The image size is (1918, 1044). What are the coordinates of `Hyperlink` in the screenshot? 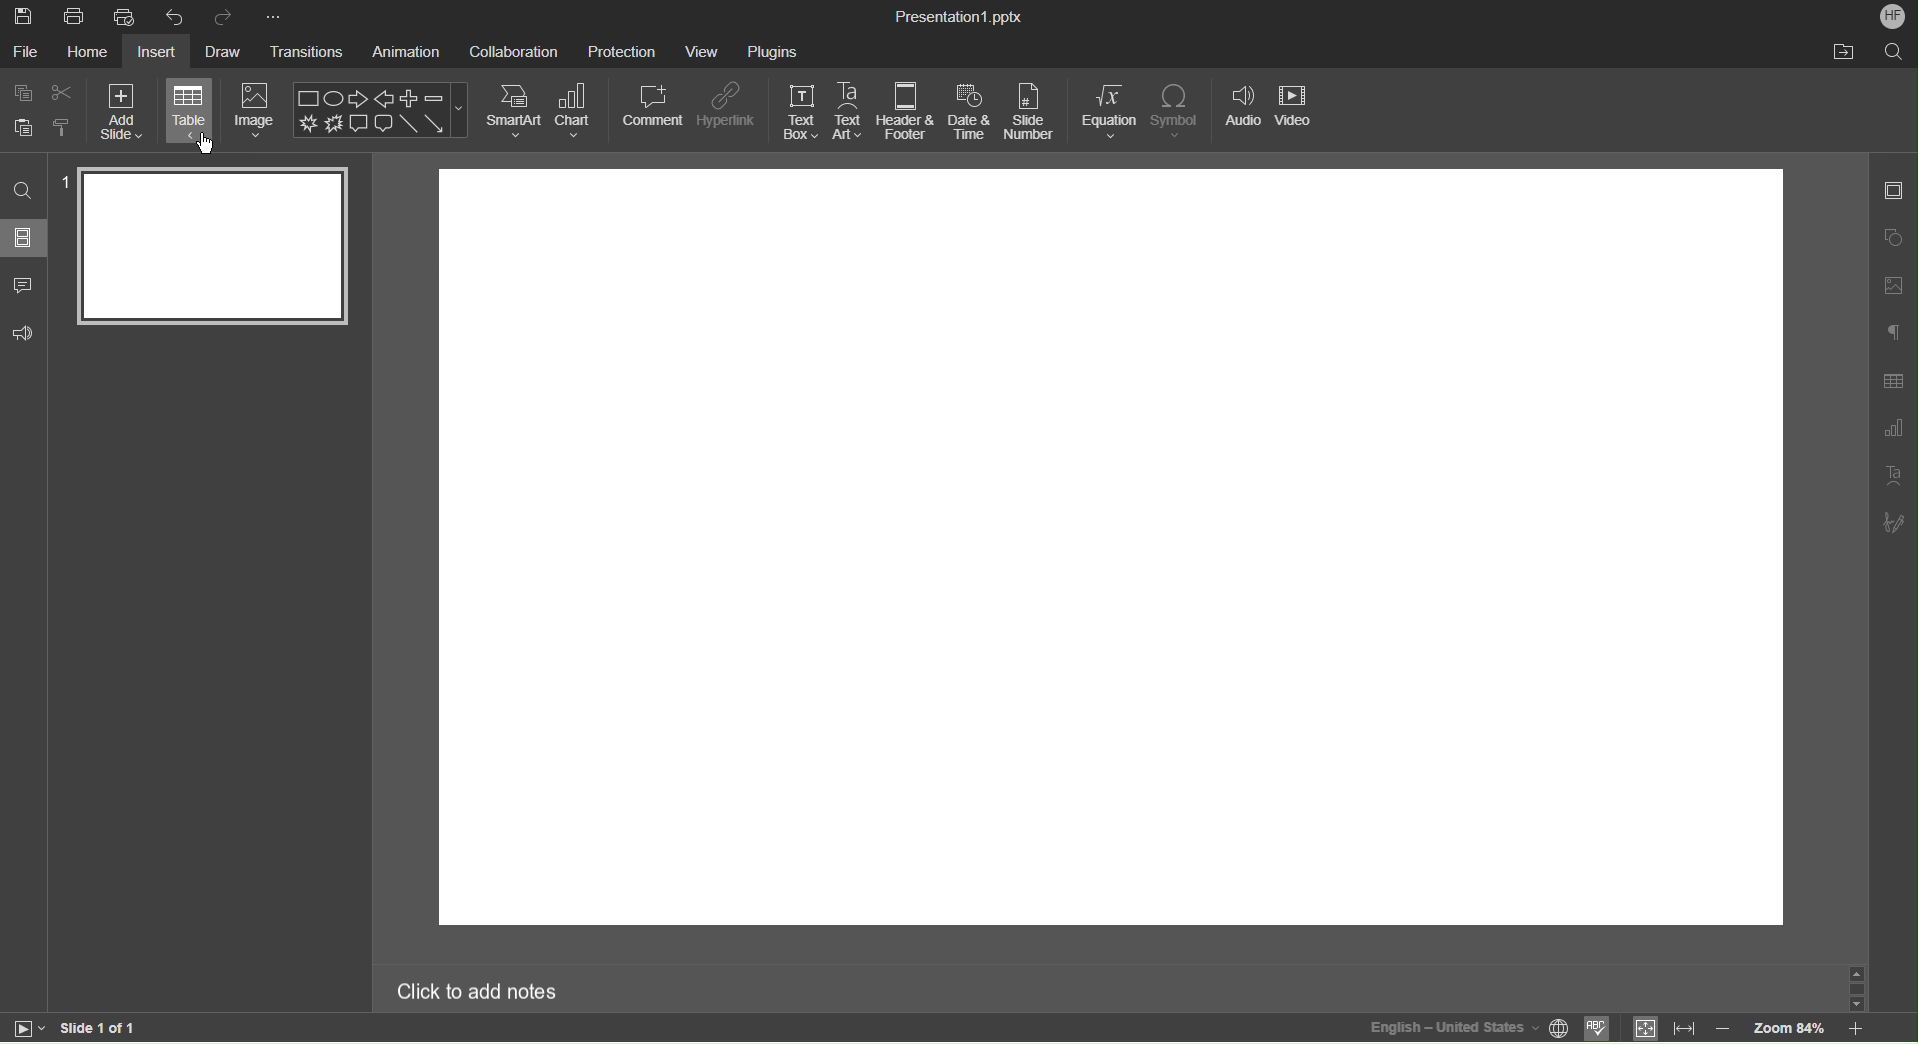 It's located at (730, 108).